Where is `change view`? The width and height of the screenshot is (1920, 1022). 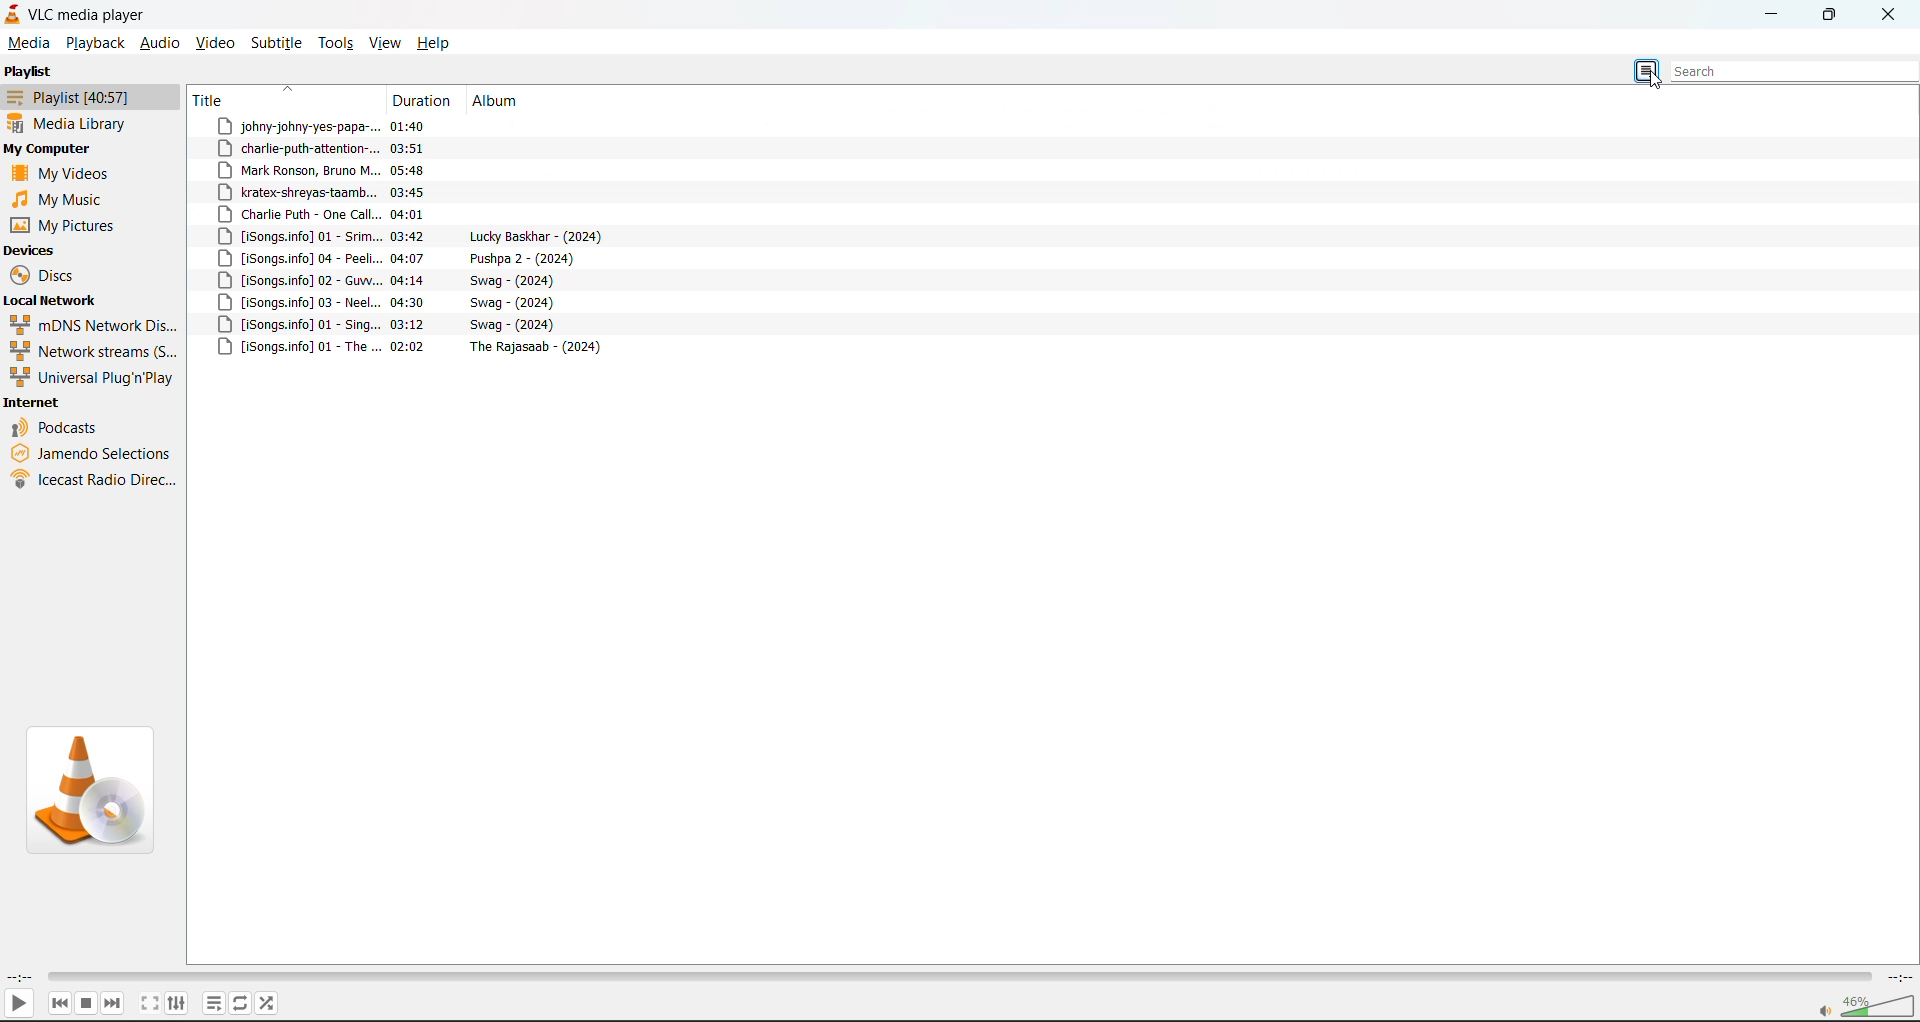
change view is located at coordinates (1649, 70).